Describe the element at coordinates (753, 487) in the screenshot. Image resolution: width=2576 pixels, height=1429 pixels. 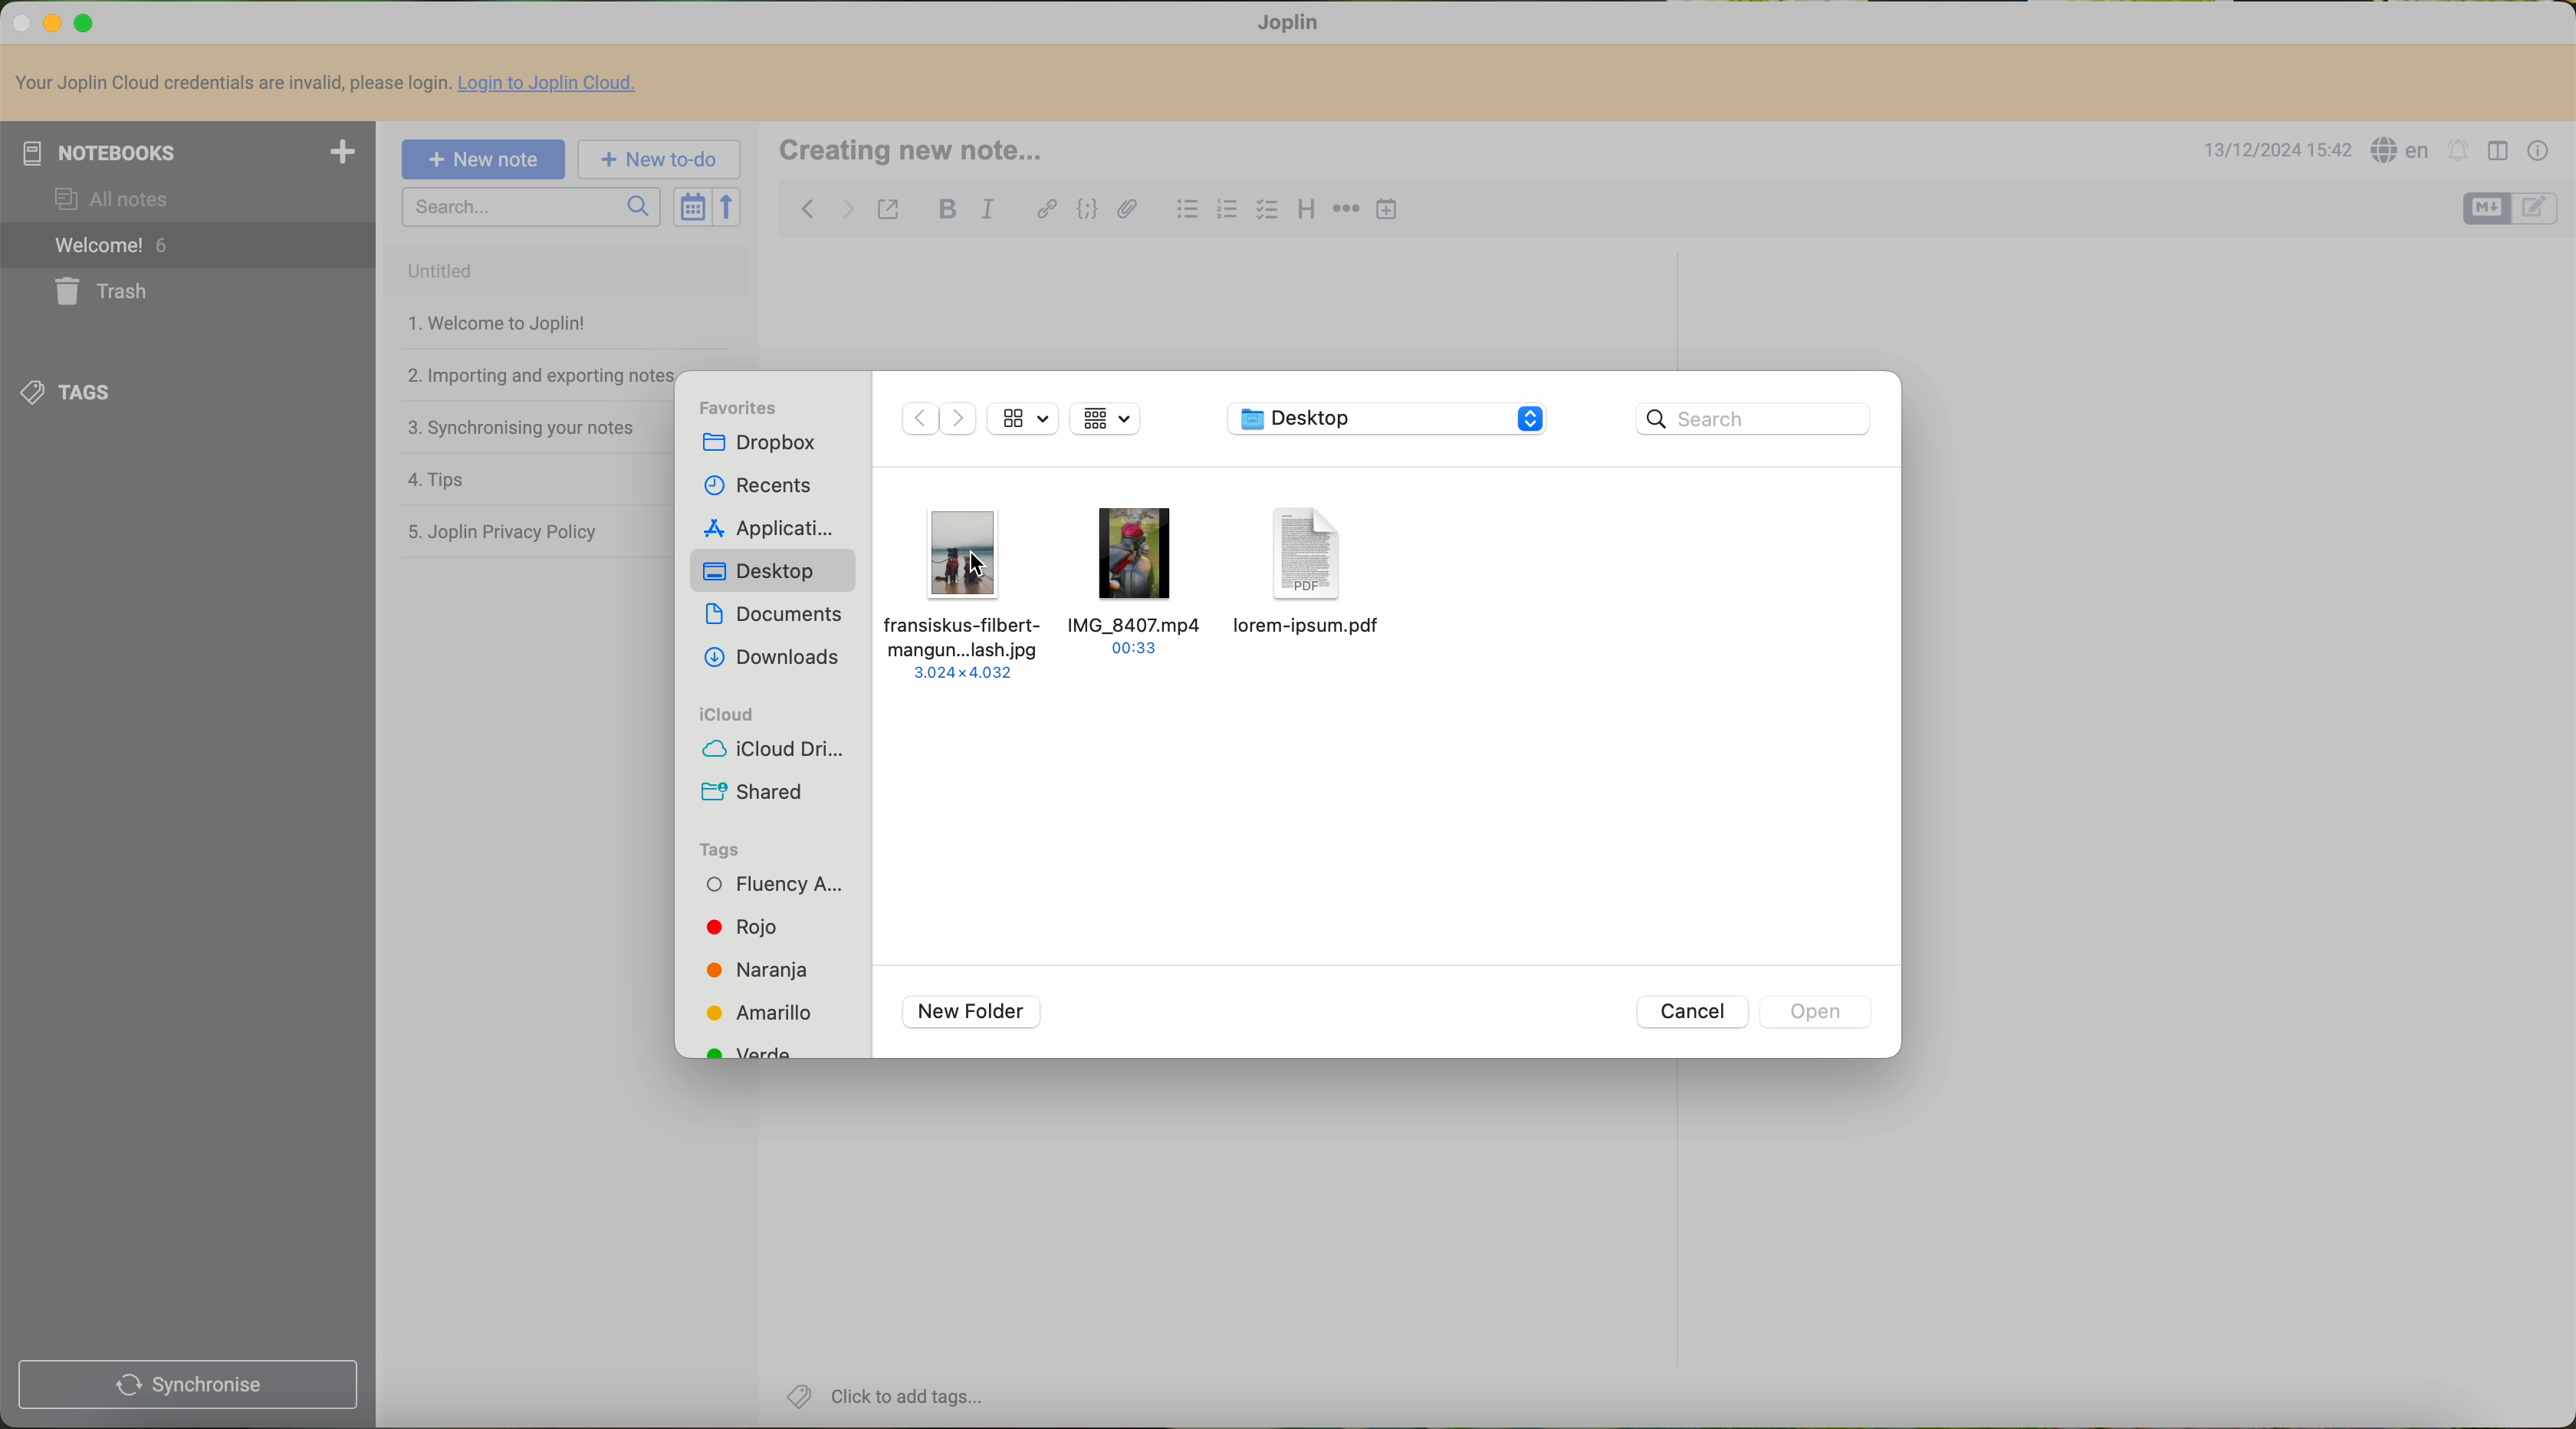
I see `recents` at that location.